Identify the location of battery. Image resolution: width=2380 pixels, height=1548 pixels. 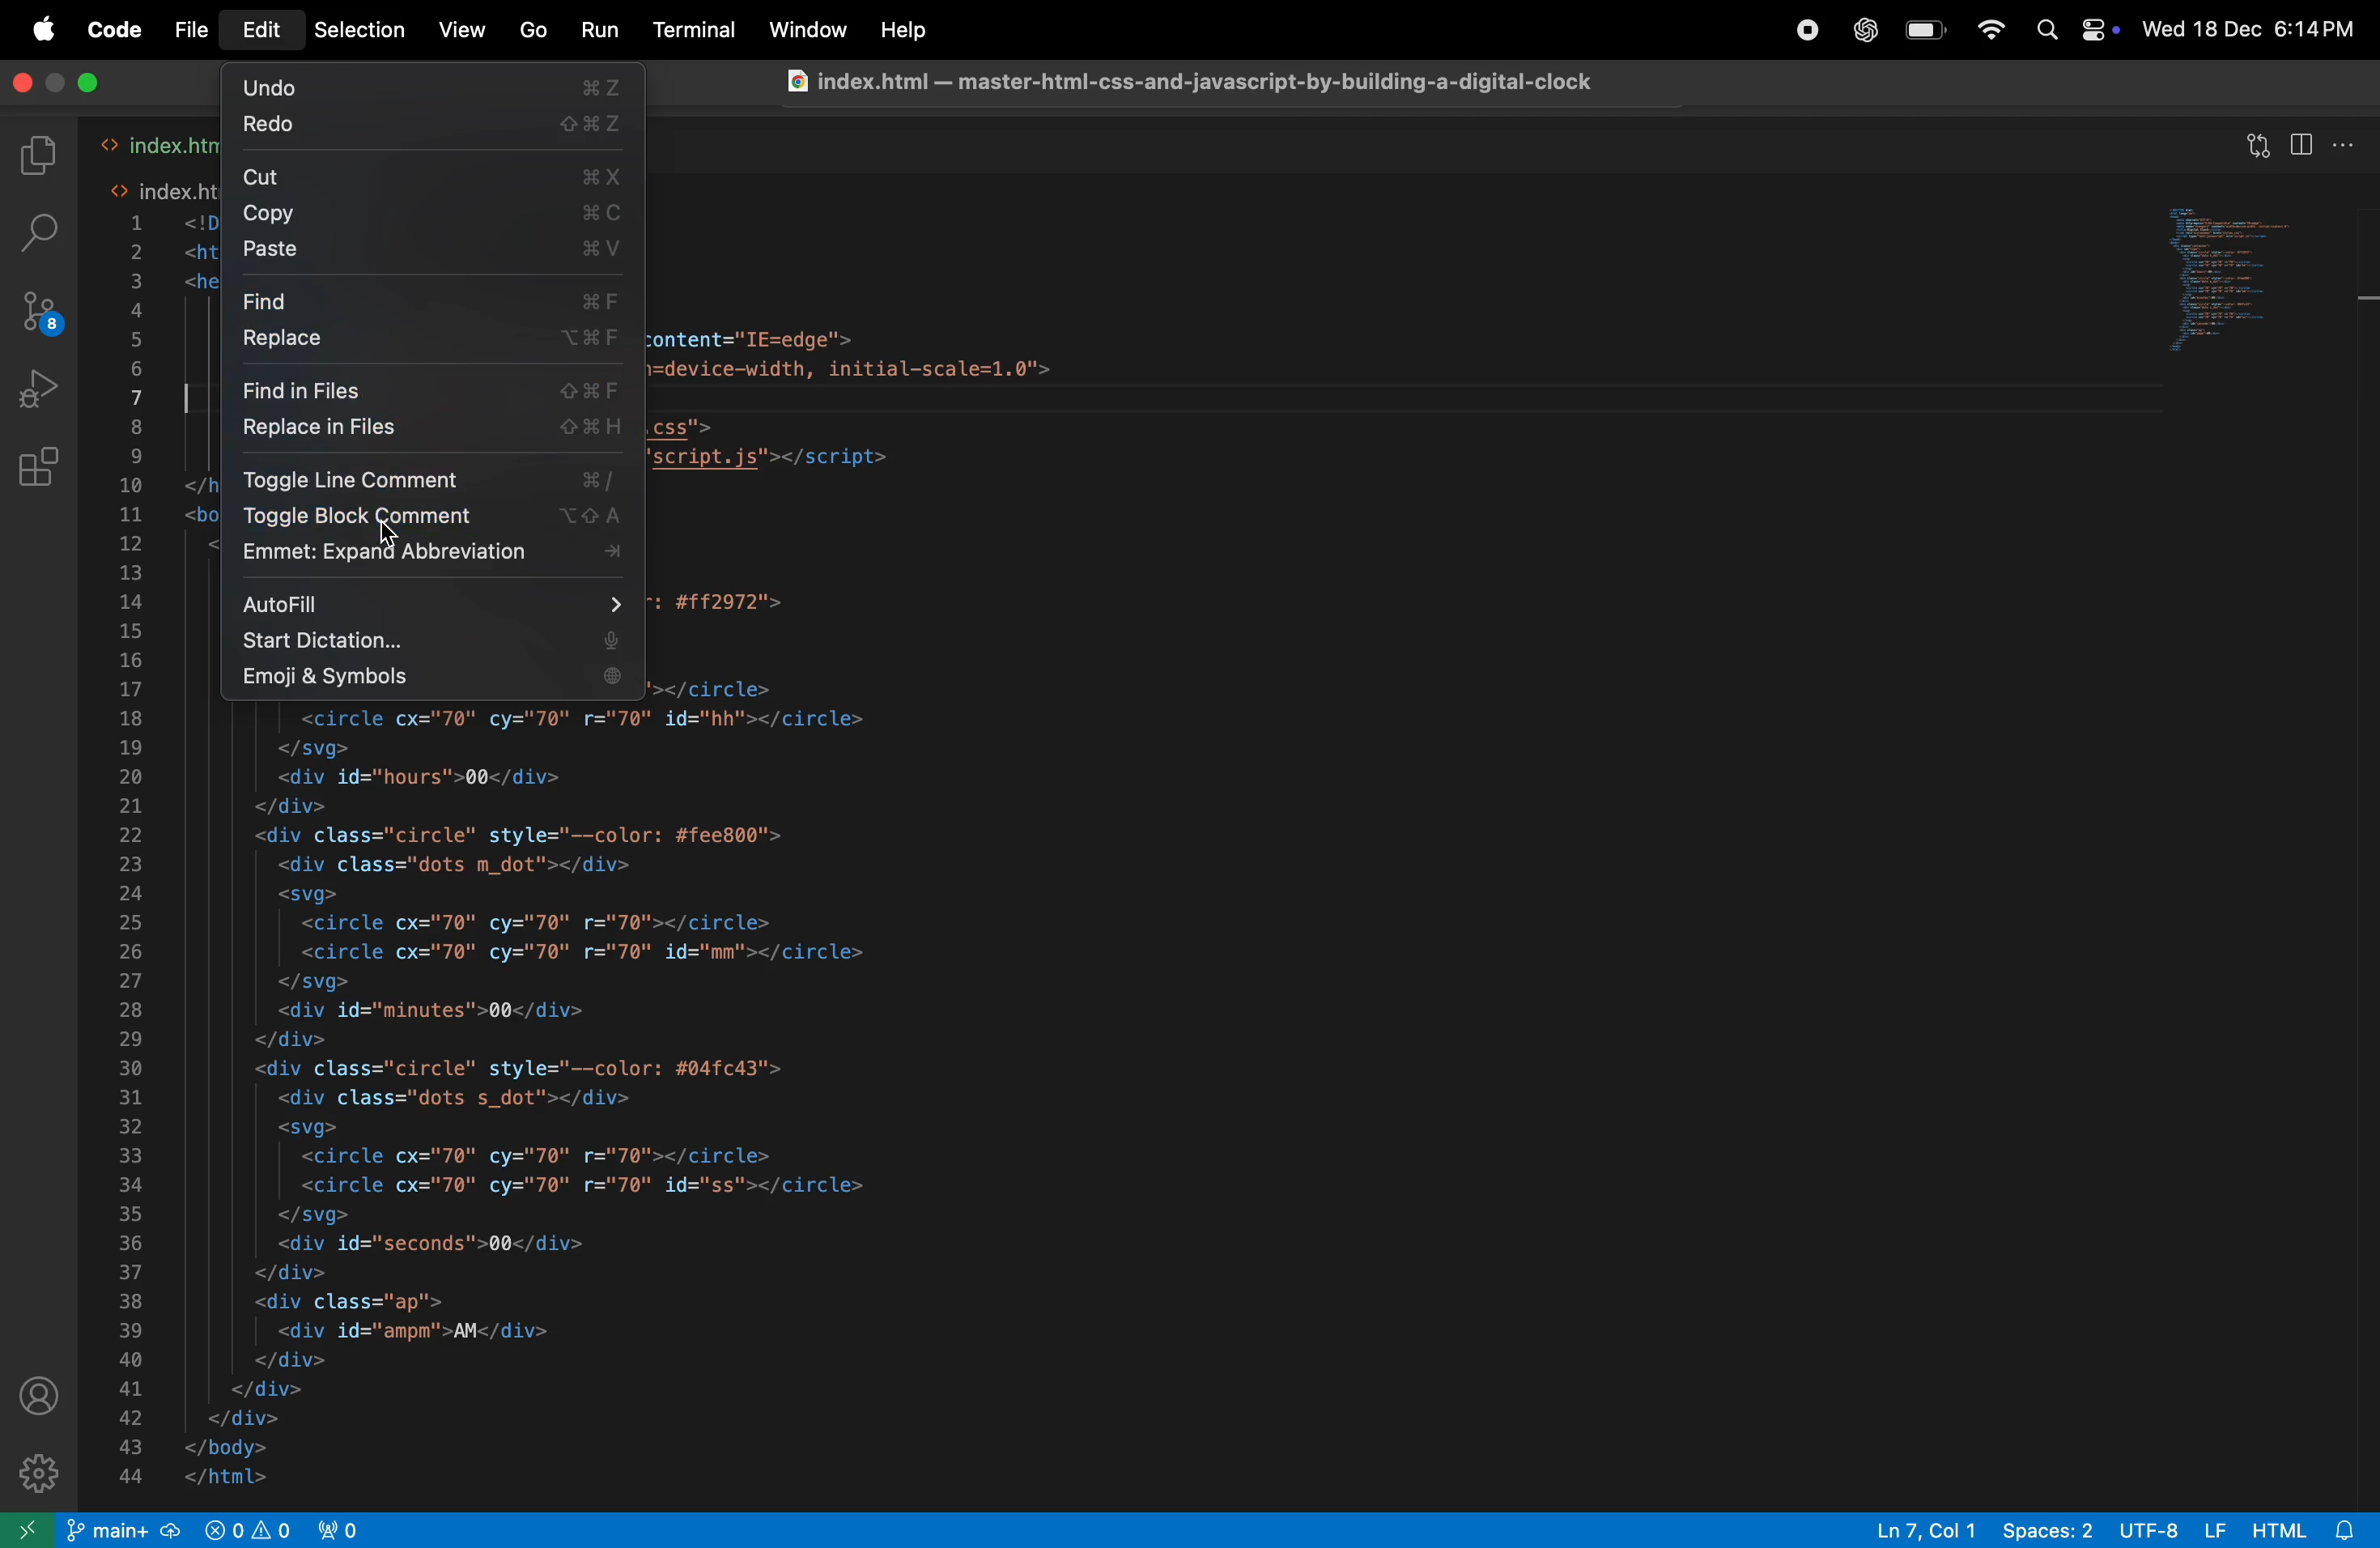
(1925, 31).